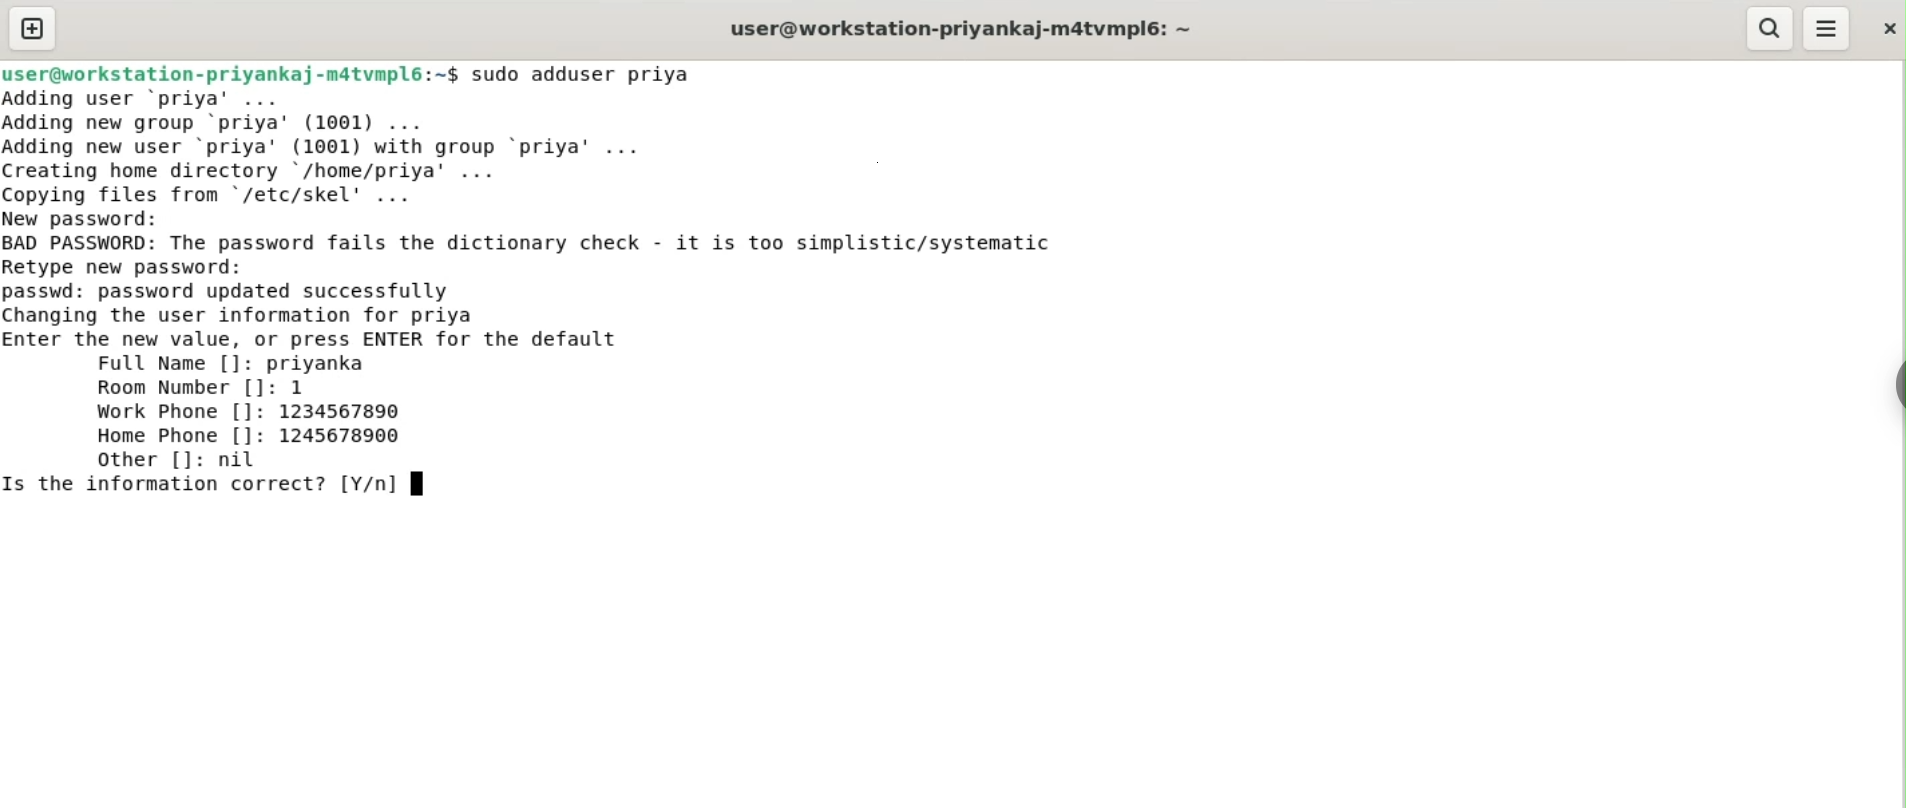  Describe the element at coordinates (182, 390) in the screenshot. I see `room number []:` at that location.